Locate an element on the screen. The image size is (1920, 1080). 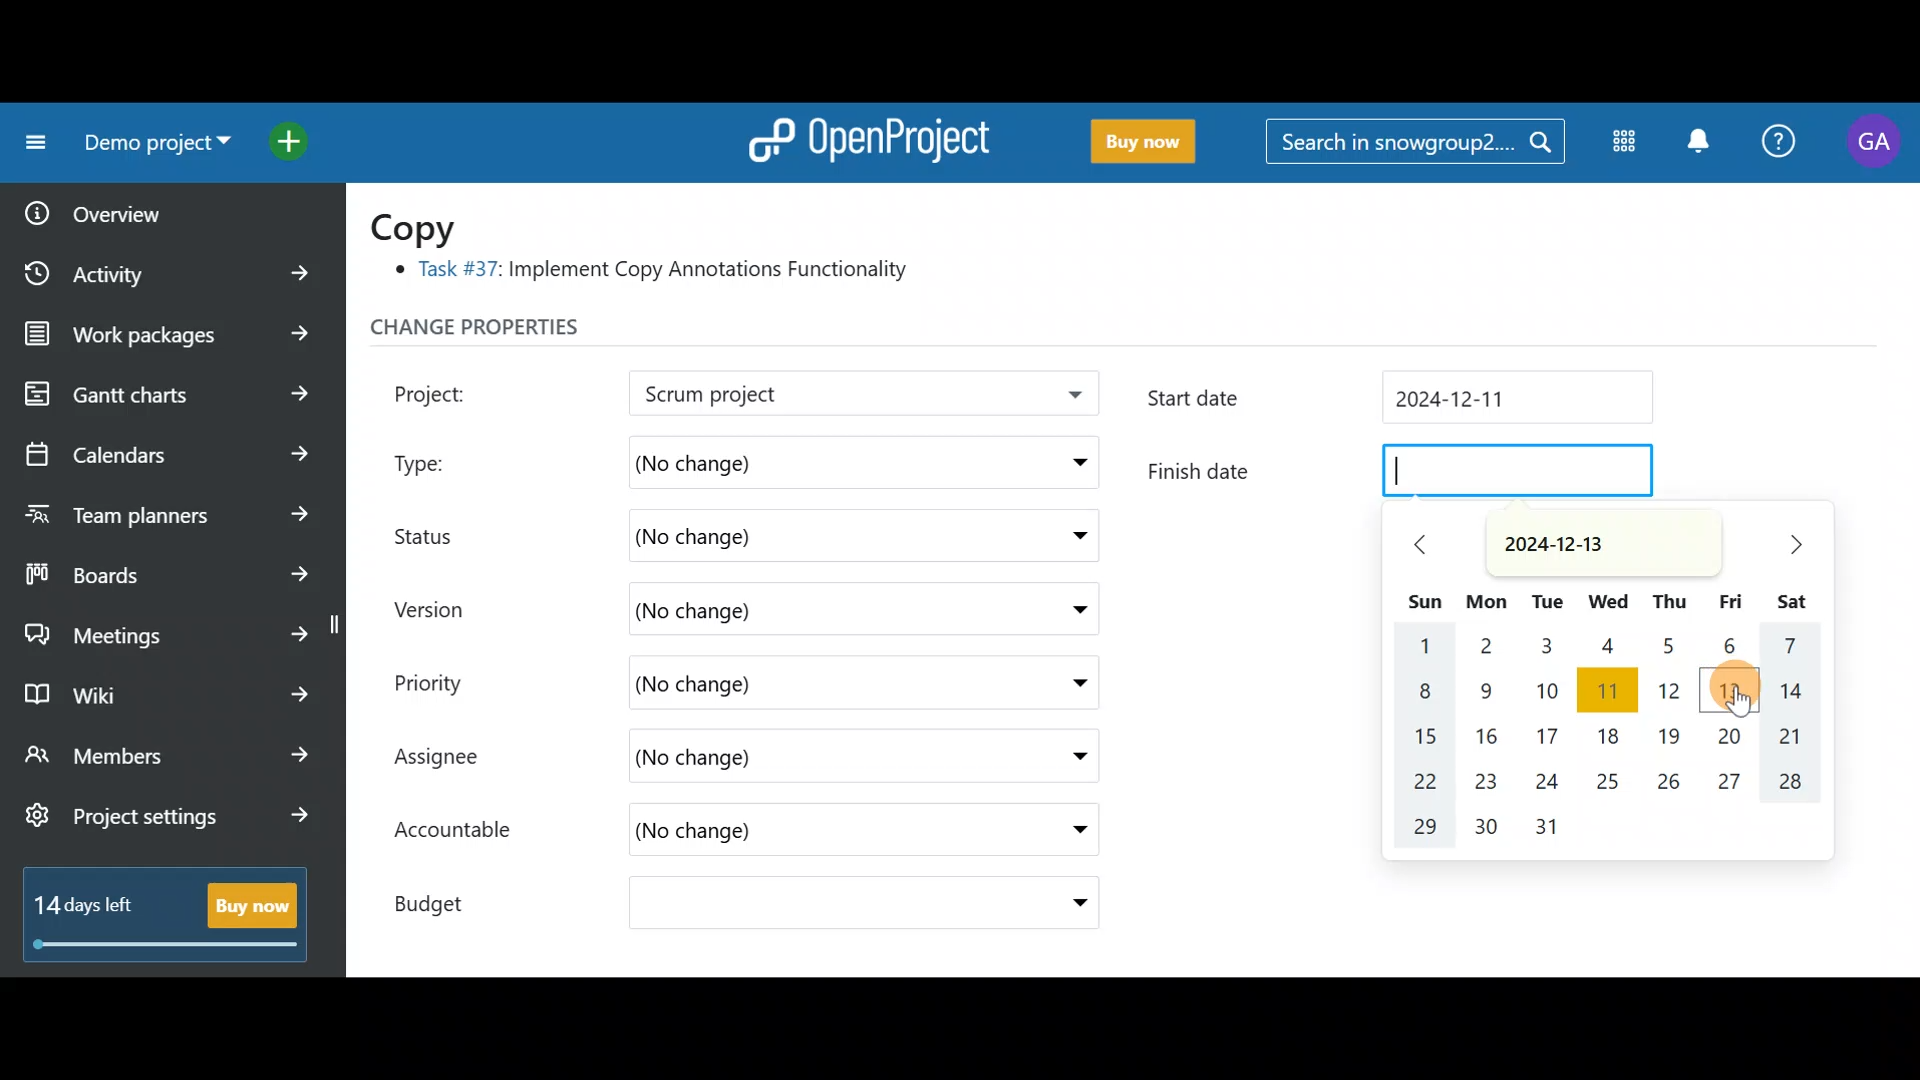
Finish date is located at coordinates (1399, 472).